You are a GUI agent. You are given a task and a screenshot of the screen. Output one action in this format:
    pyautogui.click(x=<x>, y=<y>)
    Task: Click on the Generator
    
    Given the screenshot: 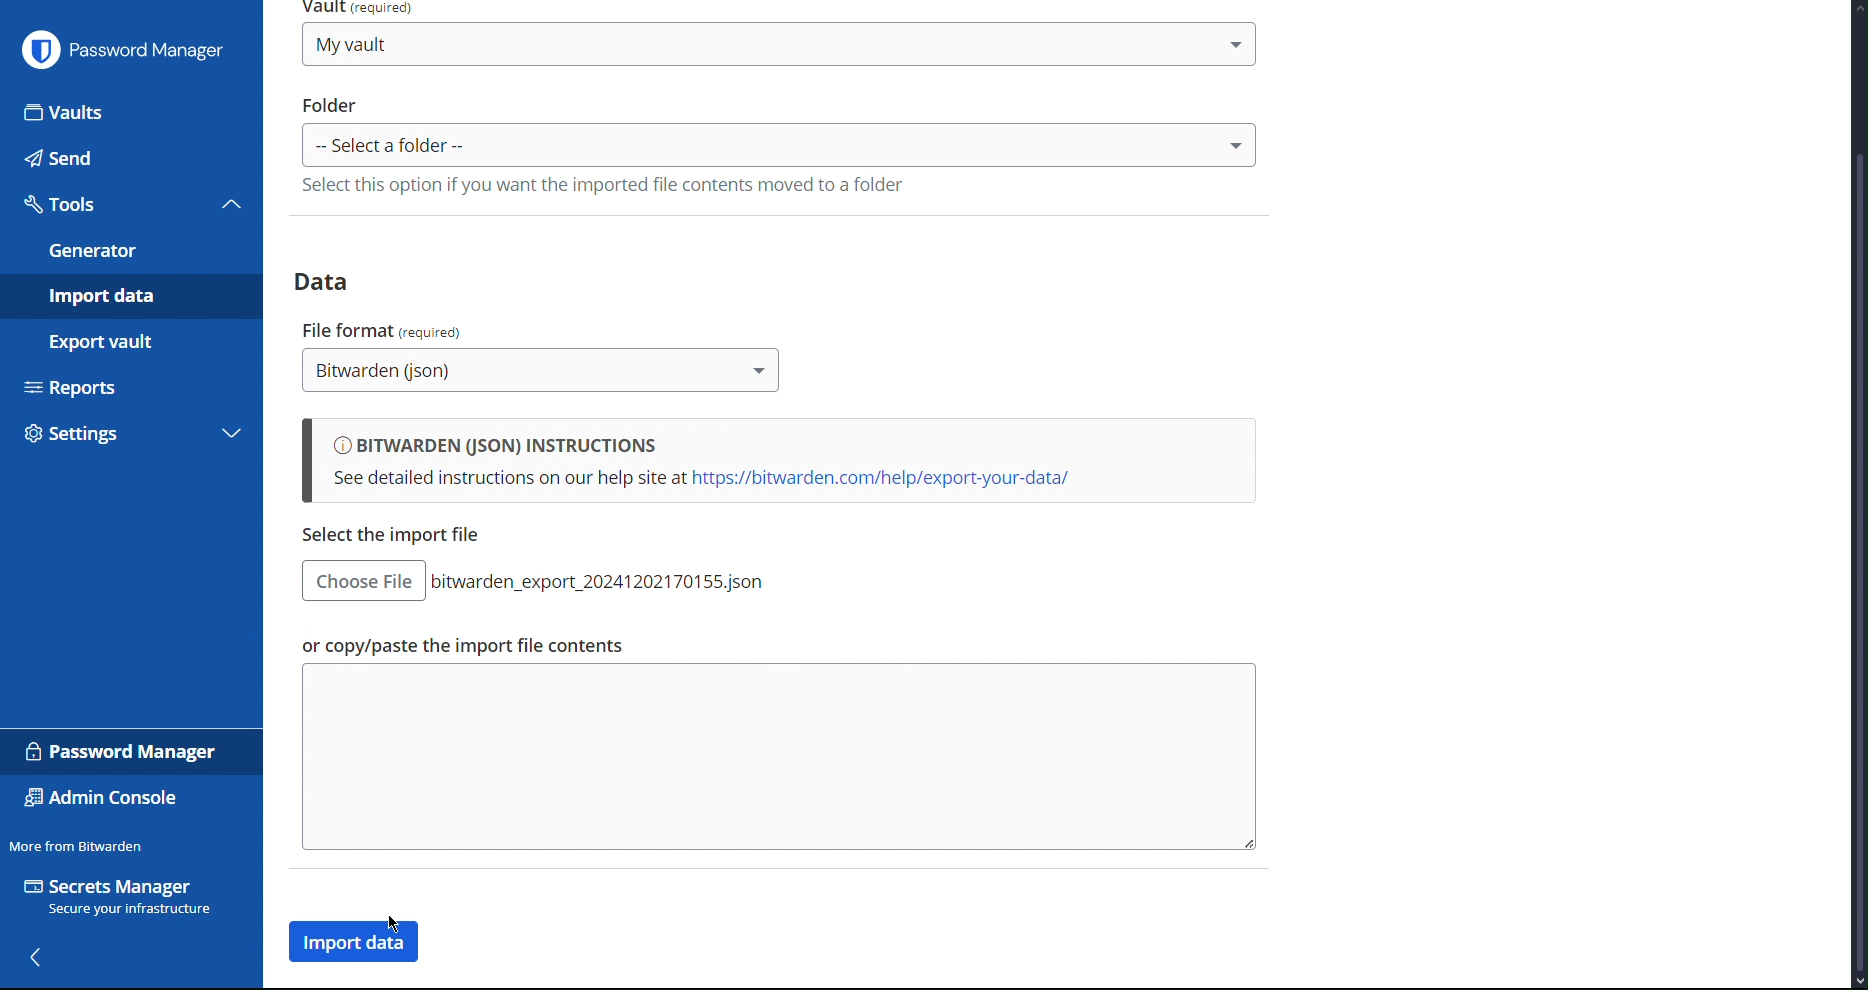 What is the action you would take?
    pyautogui.click(x=129, y=251)
    